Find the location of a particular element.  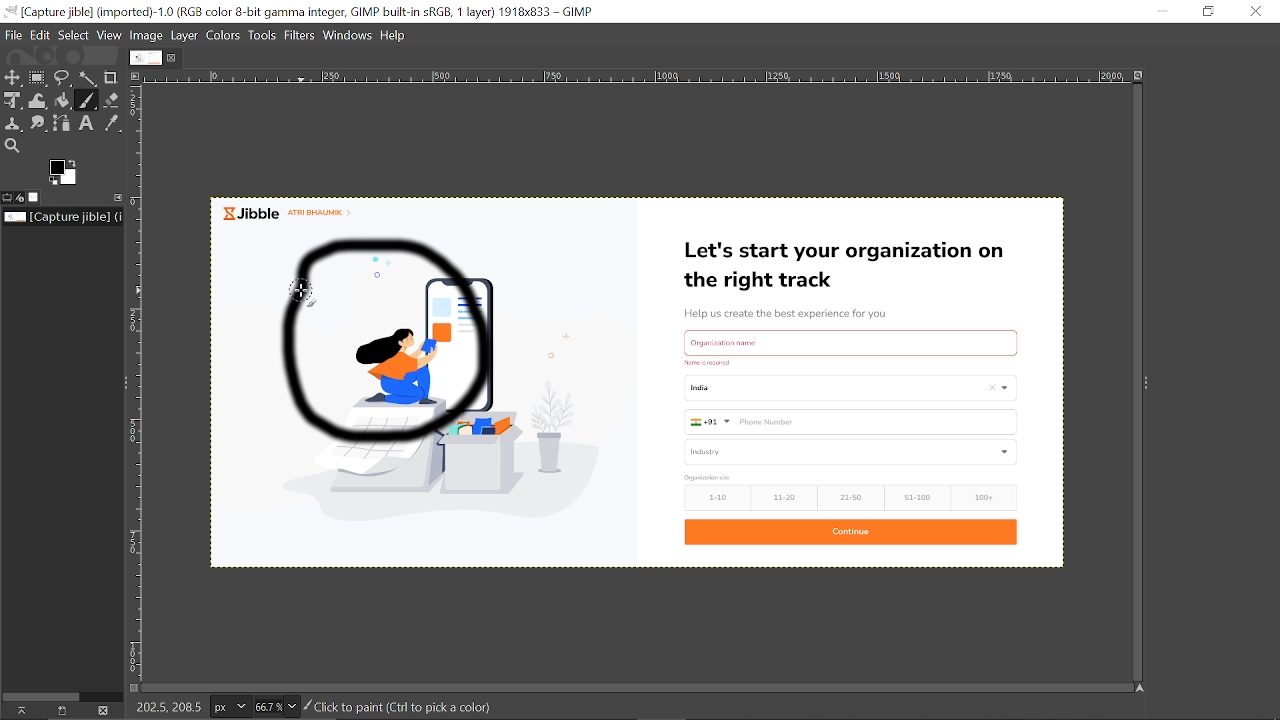

Pixel is located at coordinates (232, 708).